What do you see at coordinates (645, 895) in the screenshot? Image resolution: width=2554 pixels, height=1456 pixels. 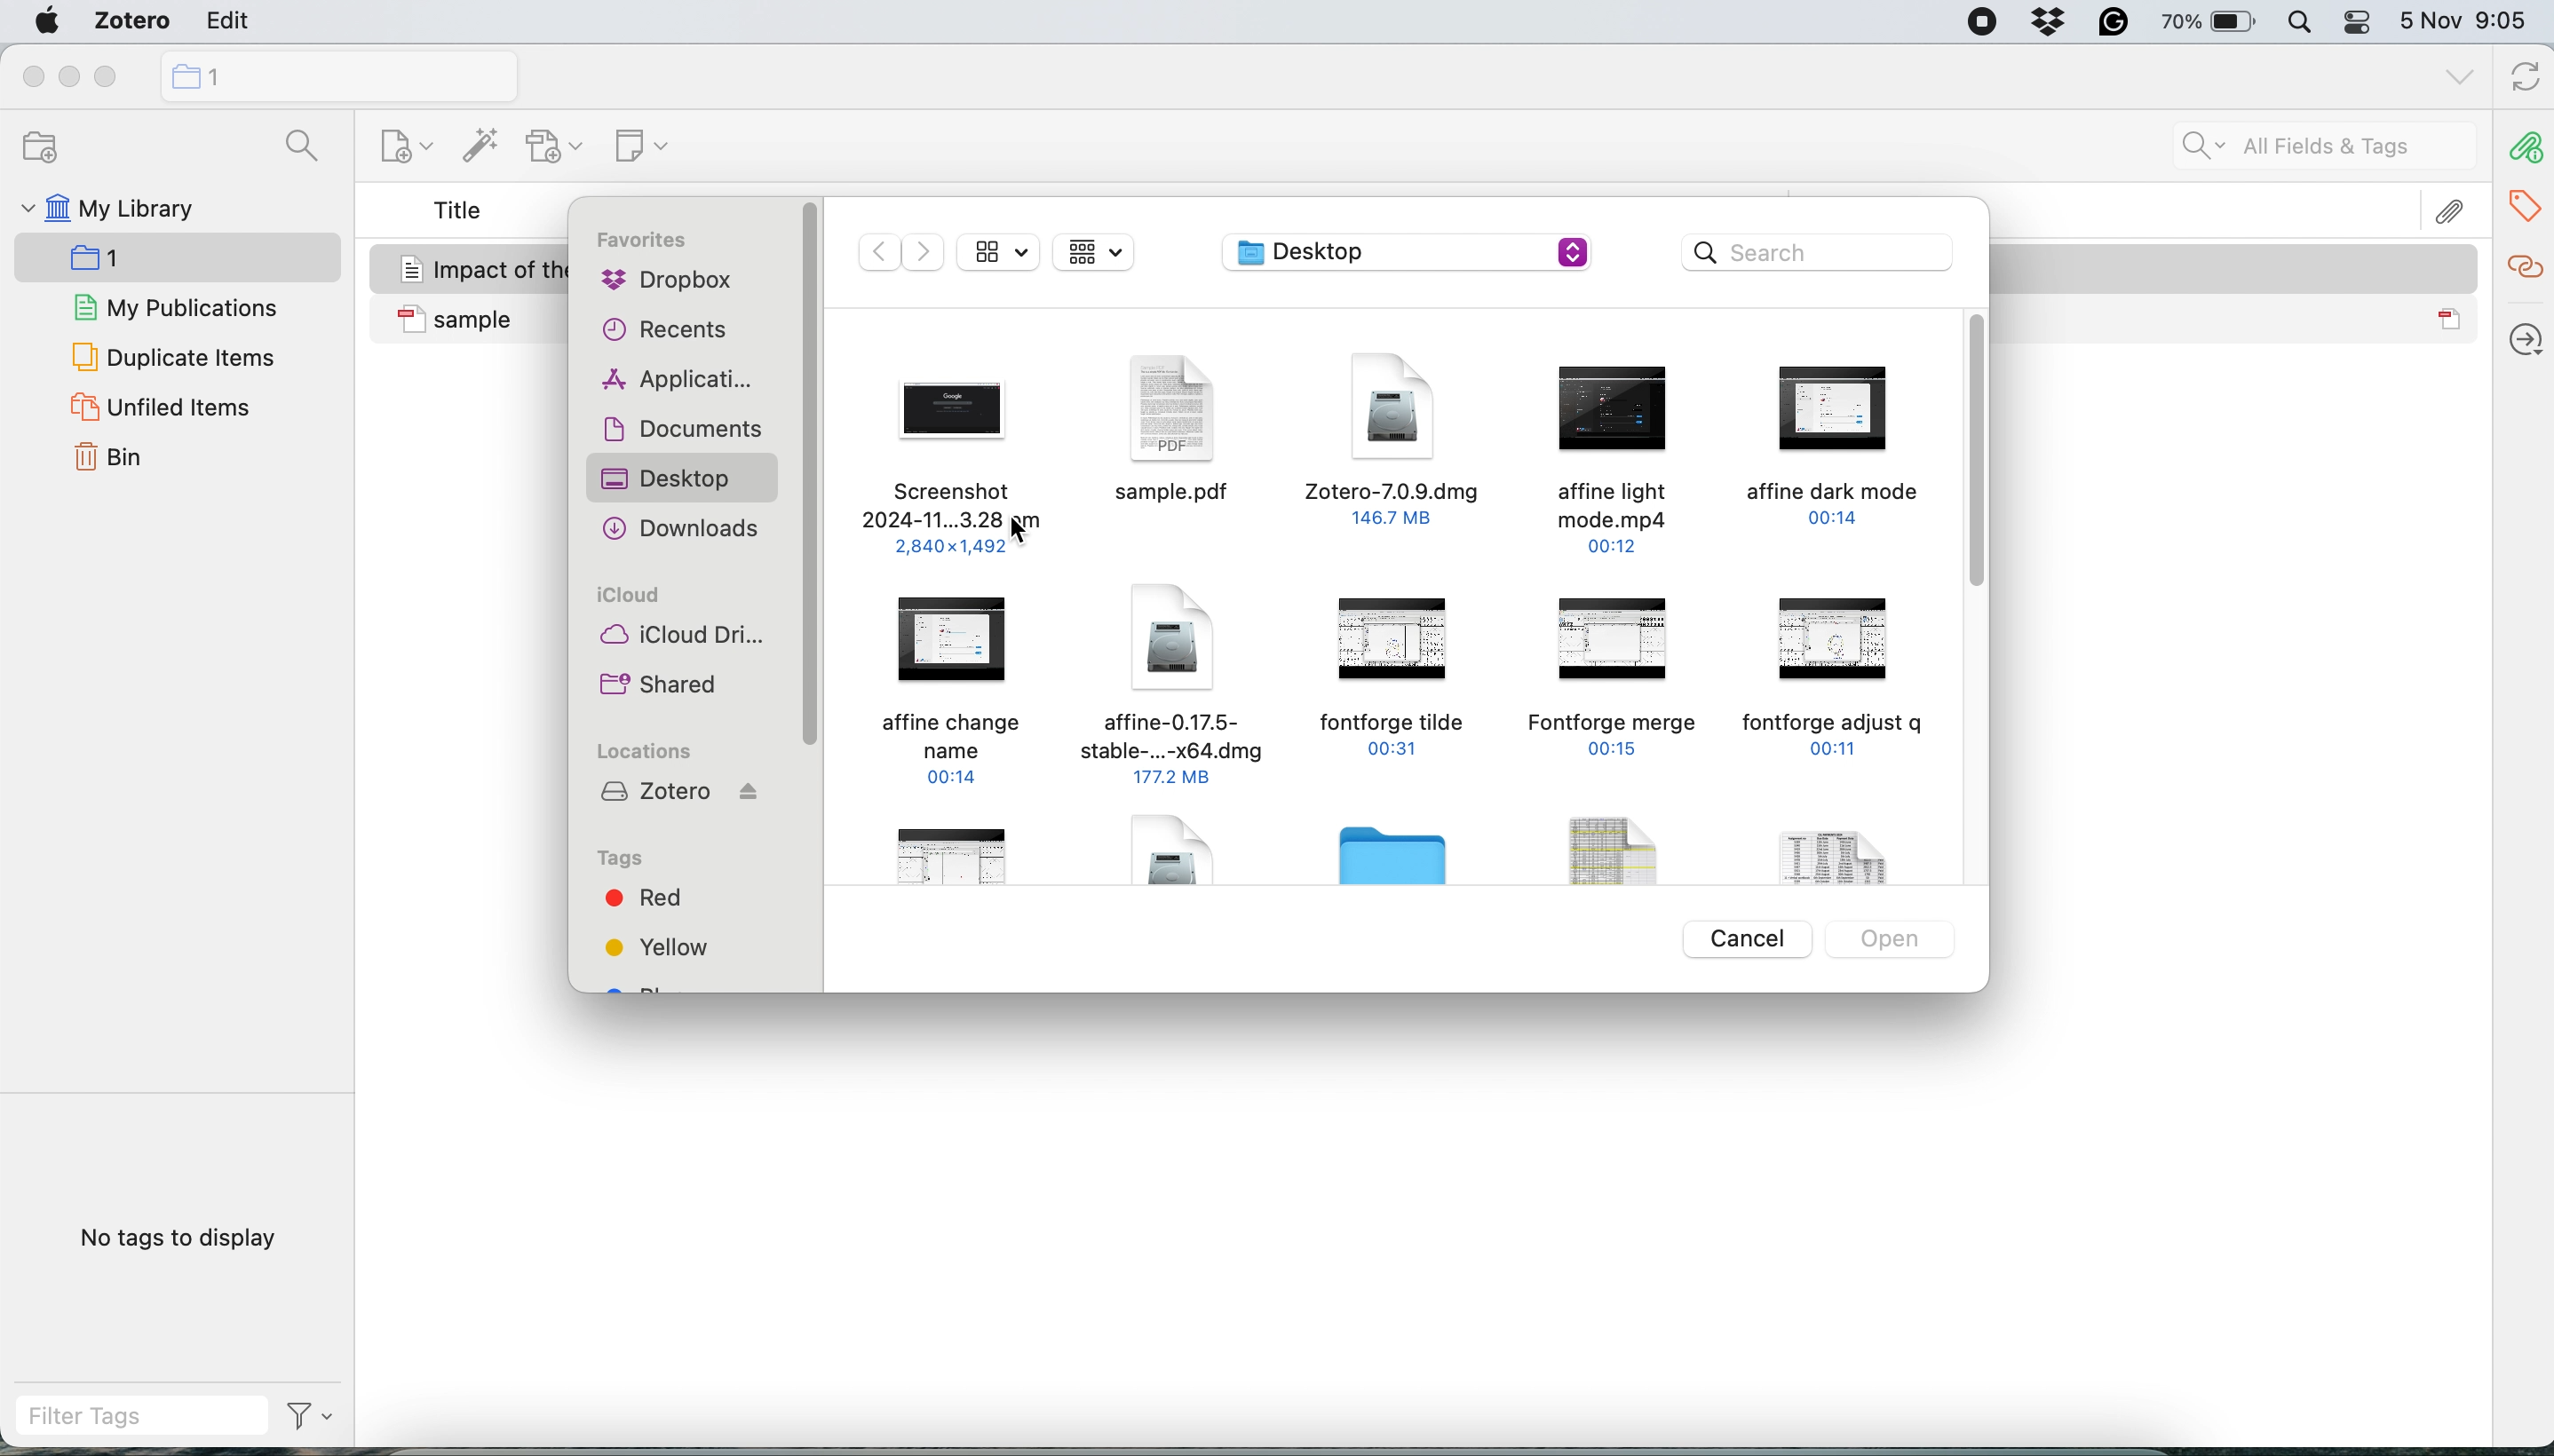 I see `red` at bounding box center [645, 895].